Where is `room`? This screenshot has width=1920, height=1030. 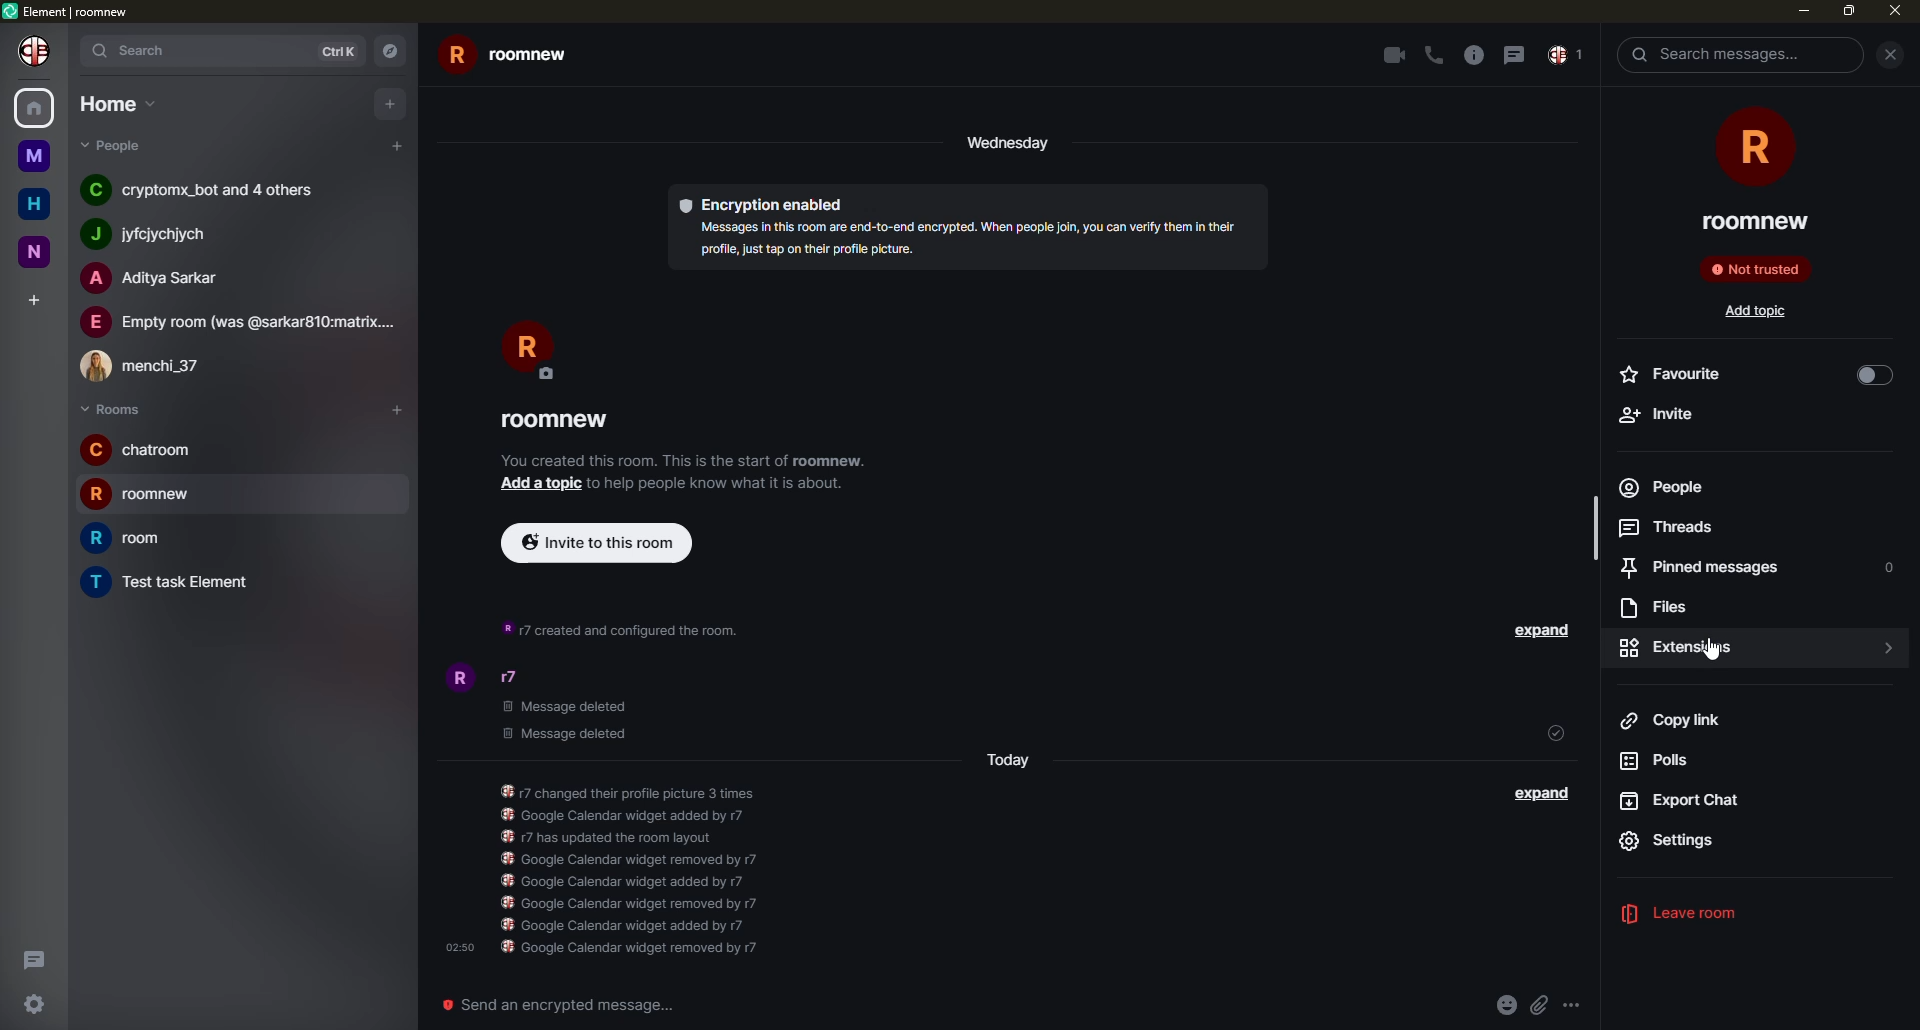 room is located at coordinates (558, 420).